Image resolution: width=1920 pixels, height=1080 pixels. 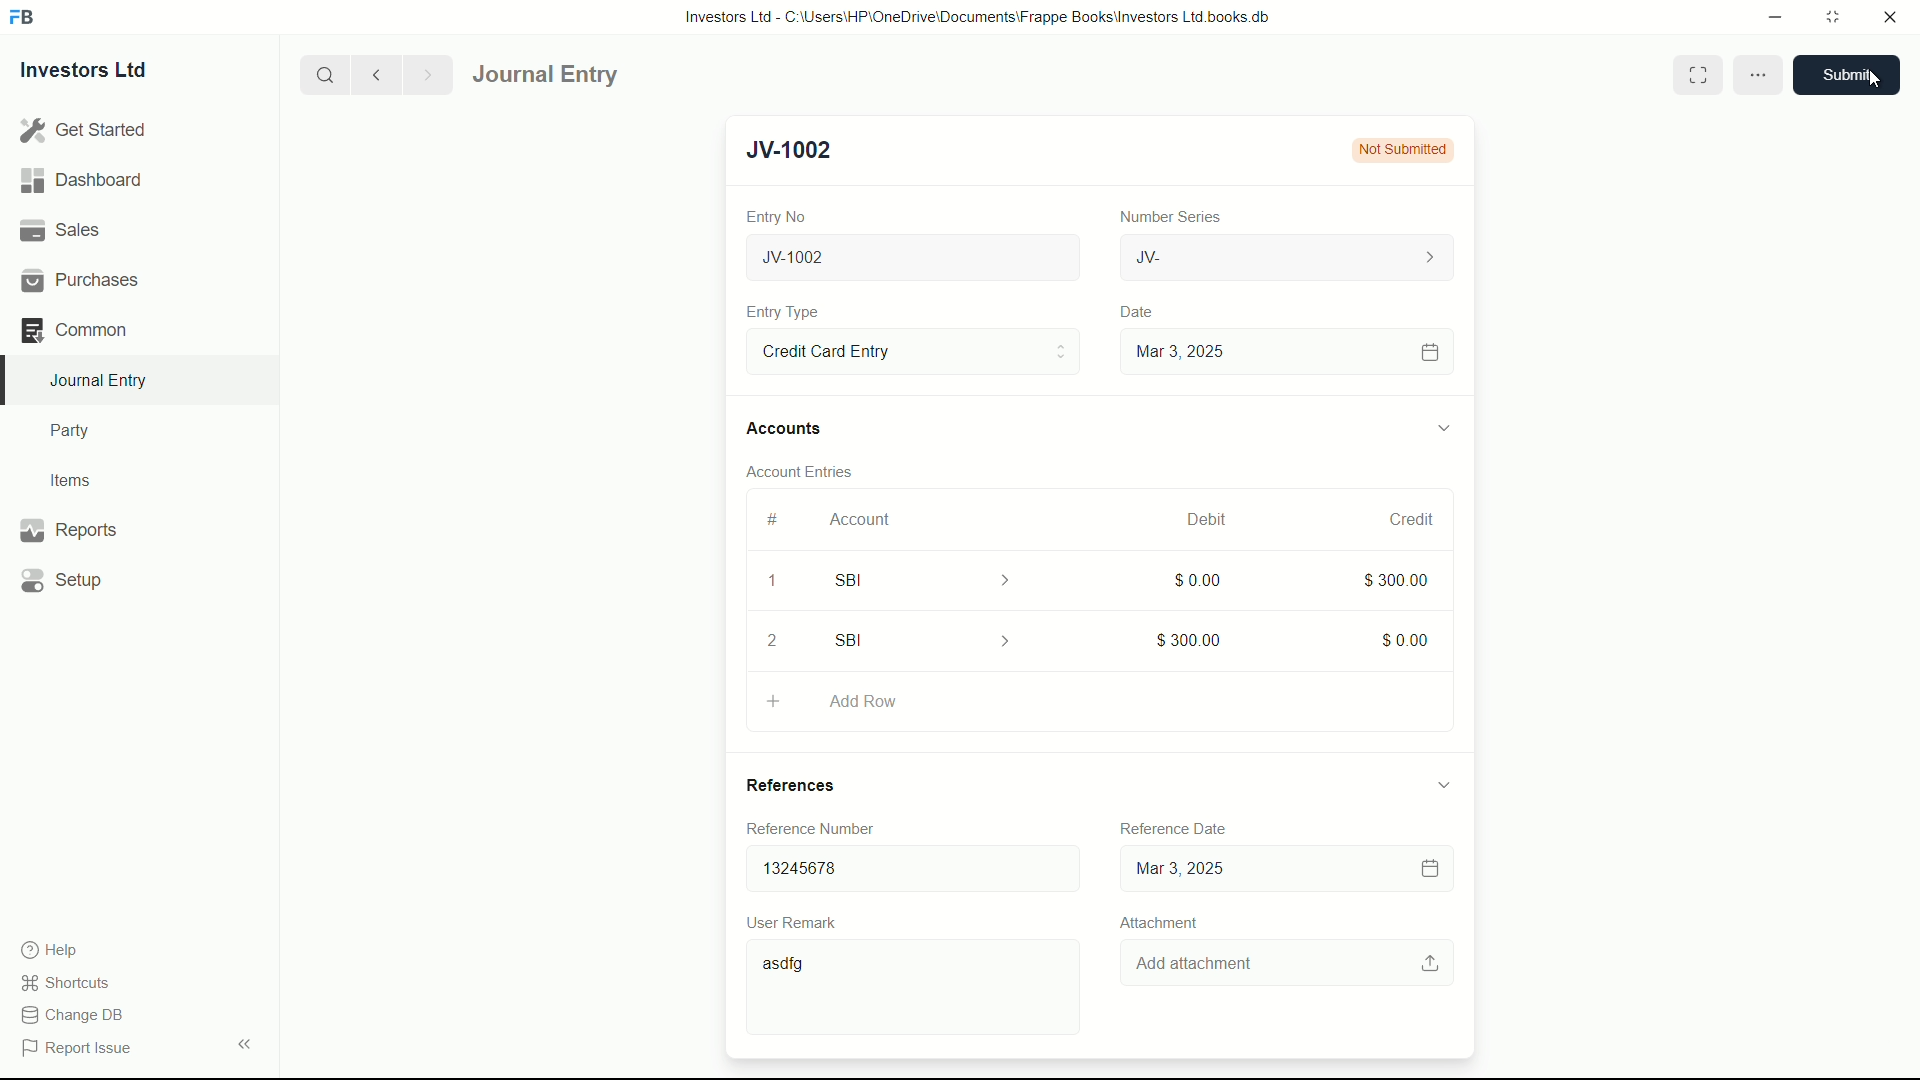 I want to click on search, so click(x=323, y=73).